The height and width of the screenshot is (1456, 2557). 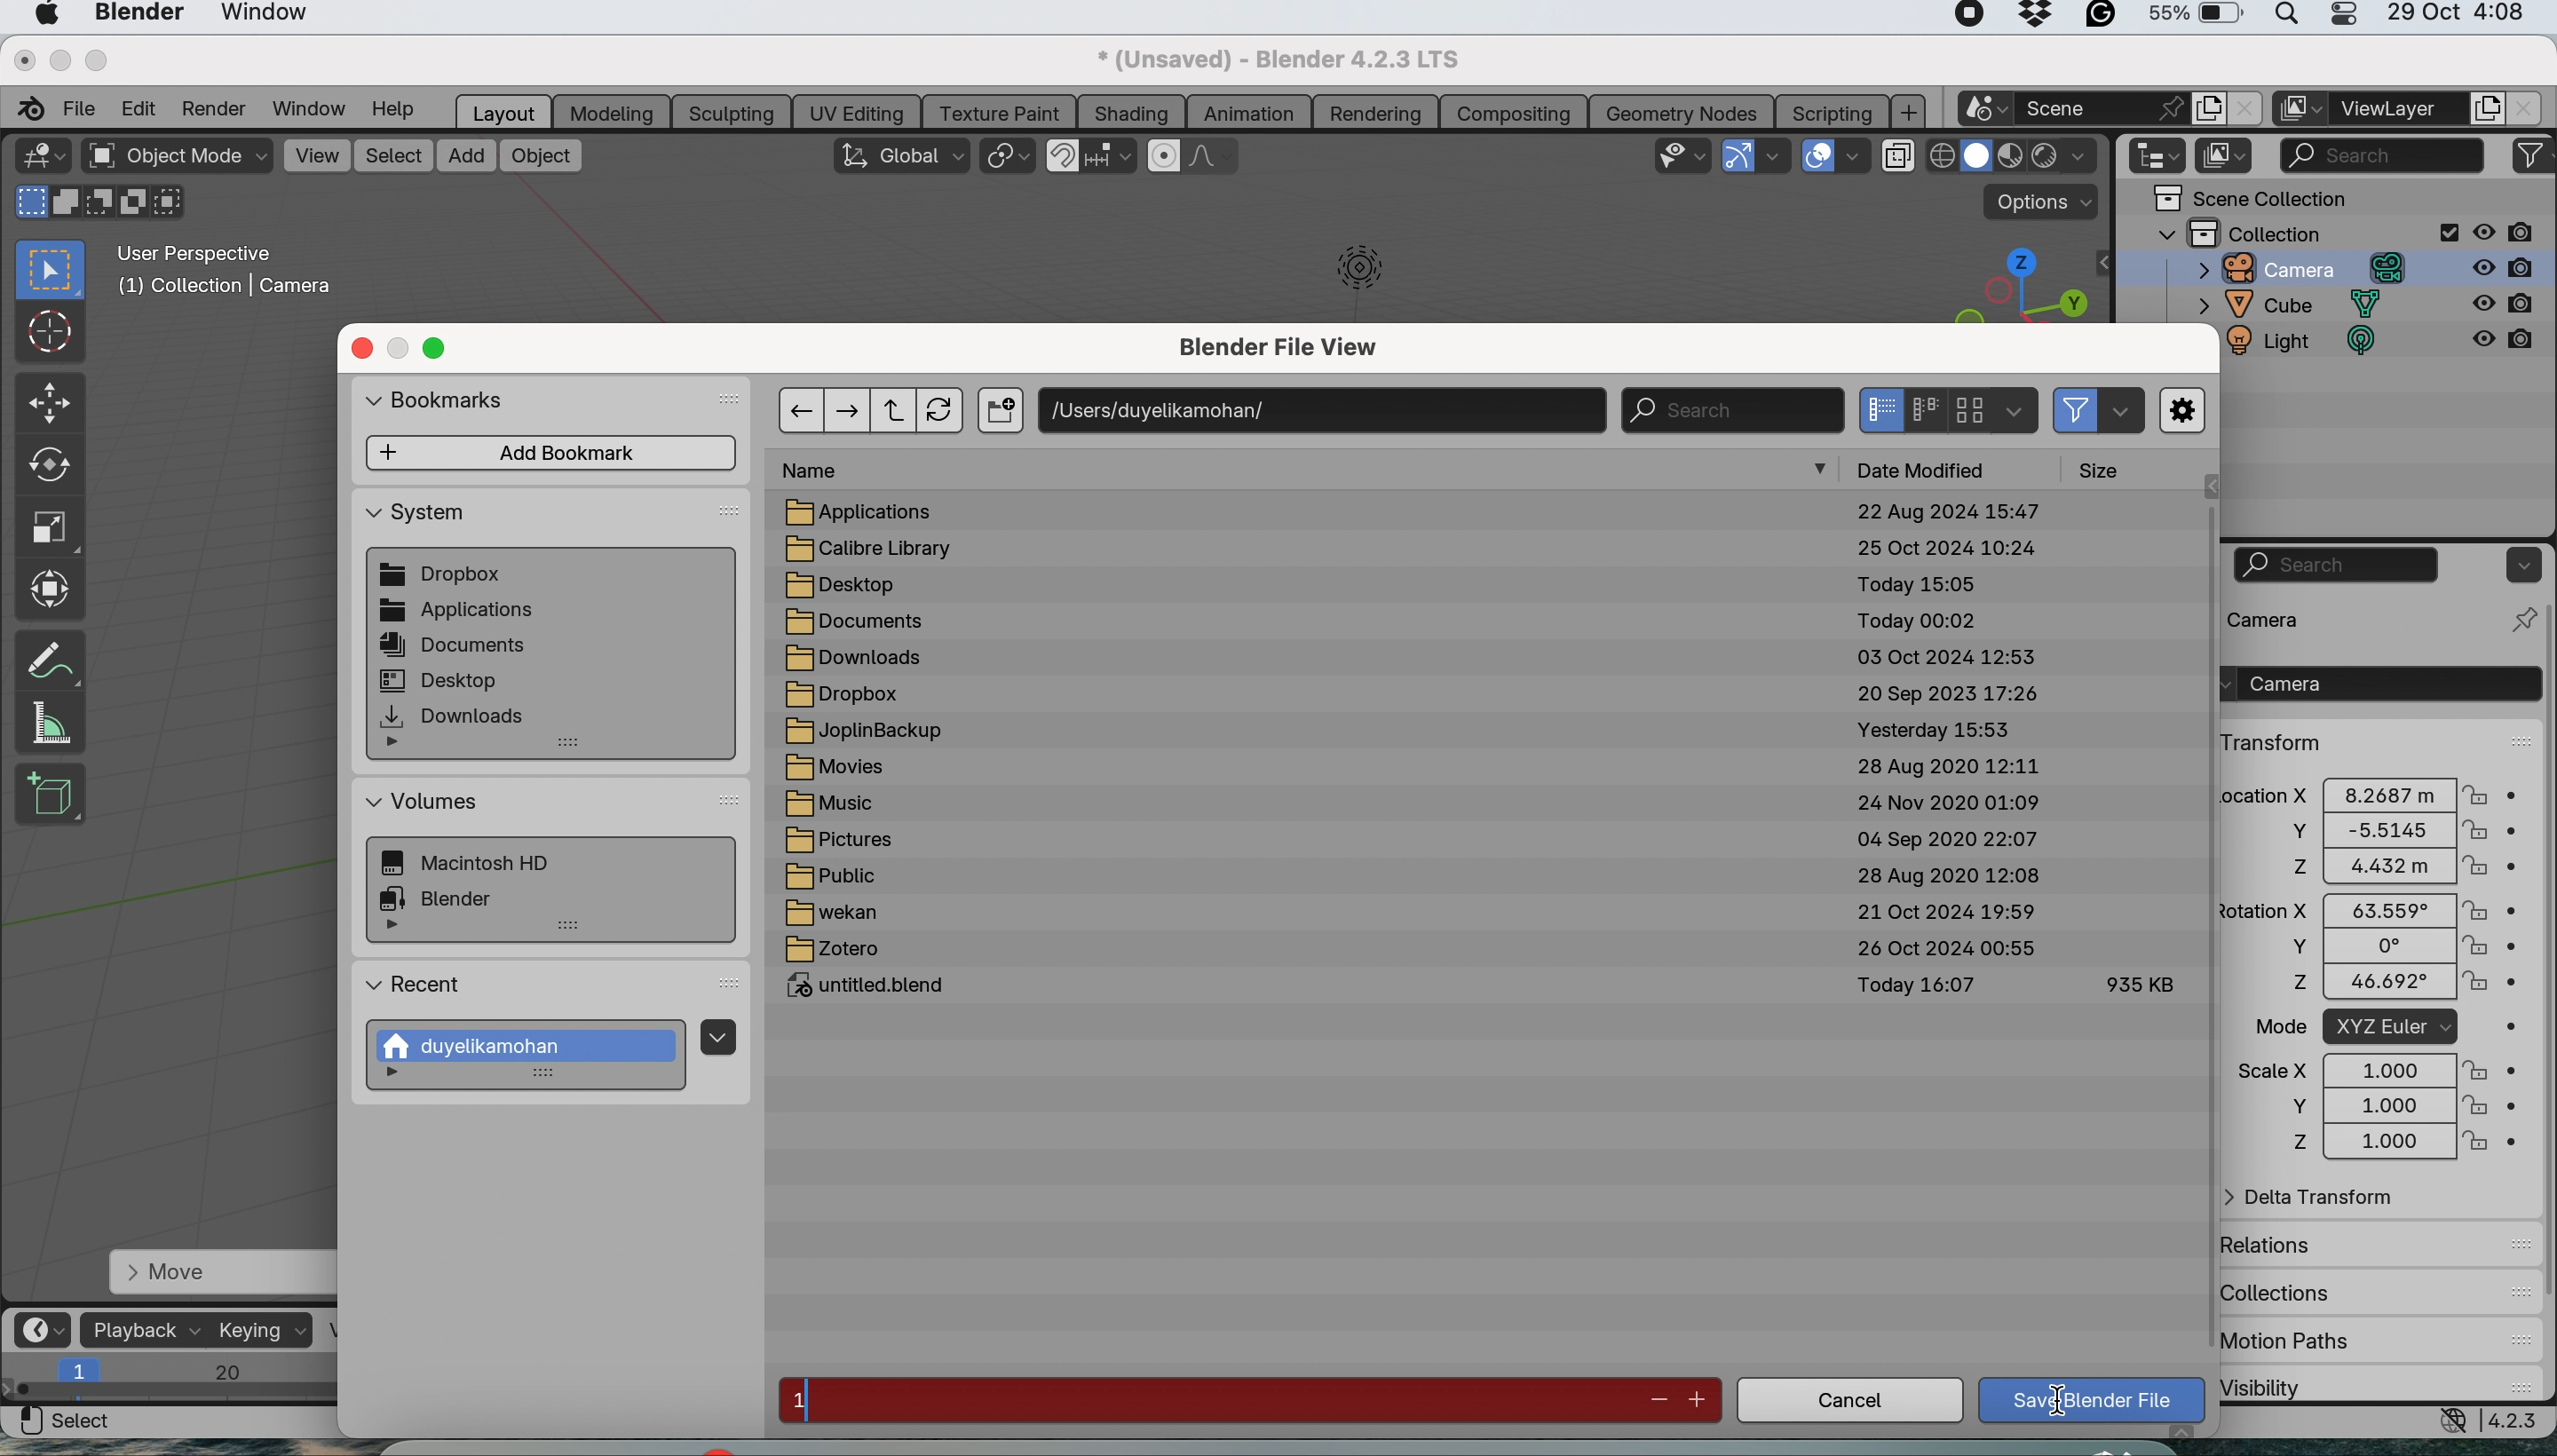 What do you see at coordinates (717, 1034) in the screenshot?
I see `menu` at bounding box center [717, 1034].